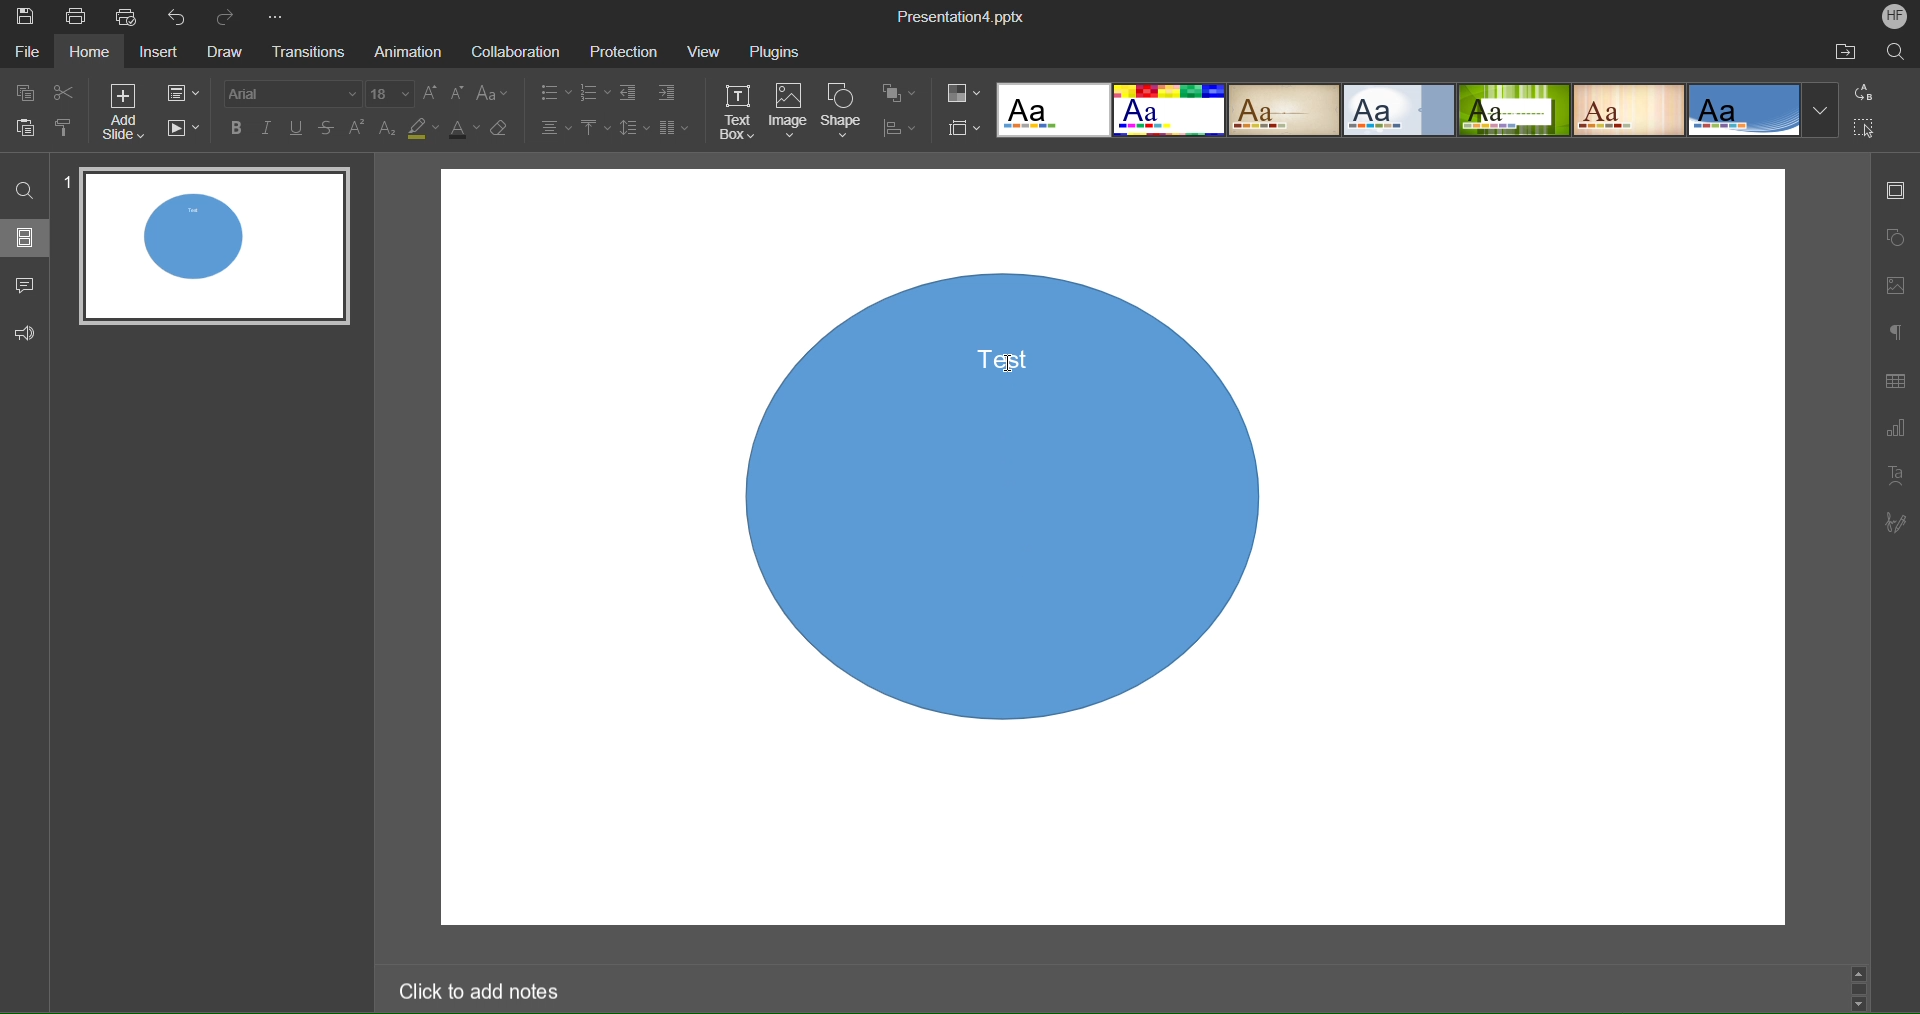 The height and width of the screenshot is (1014, 1920). Describe the element at coordinates (602, 129) in the screenshot. I see `Vertical Alignment` at that location.